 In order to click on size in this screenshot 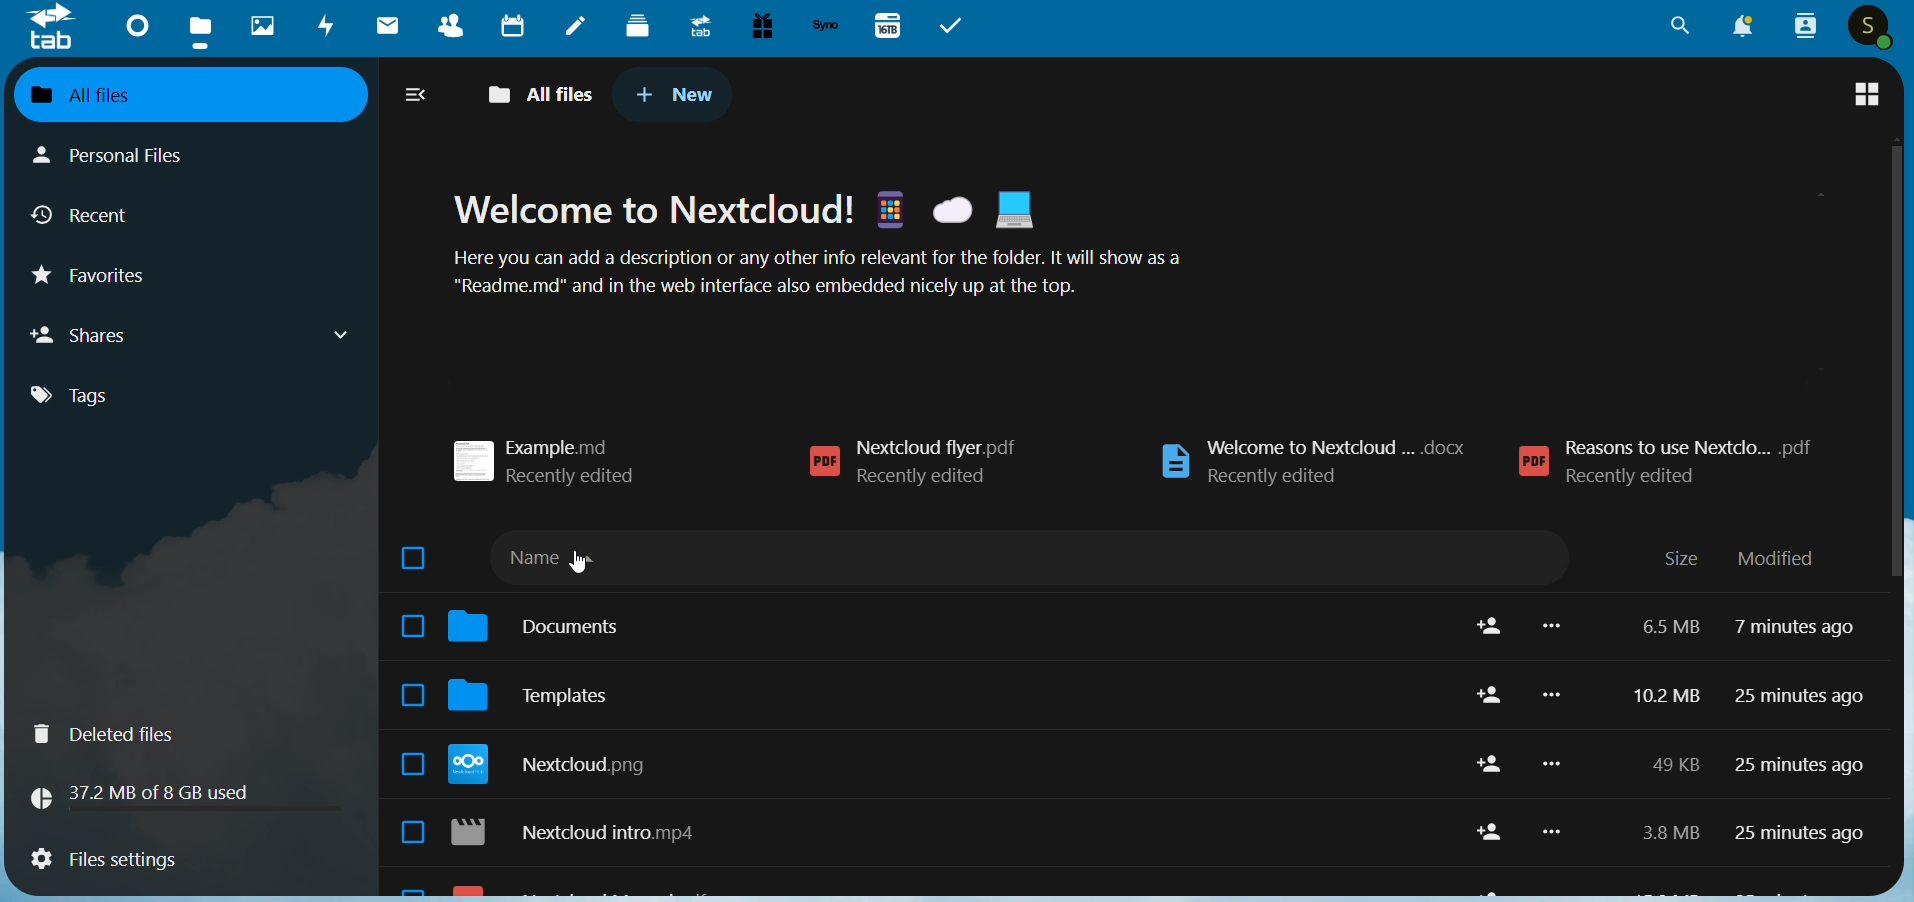, I will do `click(1684, 557)`.